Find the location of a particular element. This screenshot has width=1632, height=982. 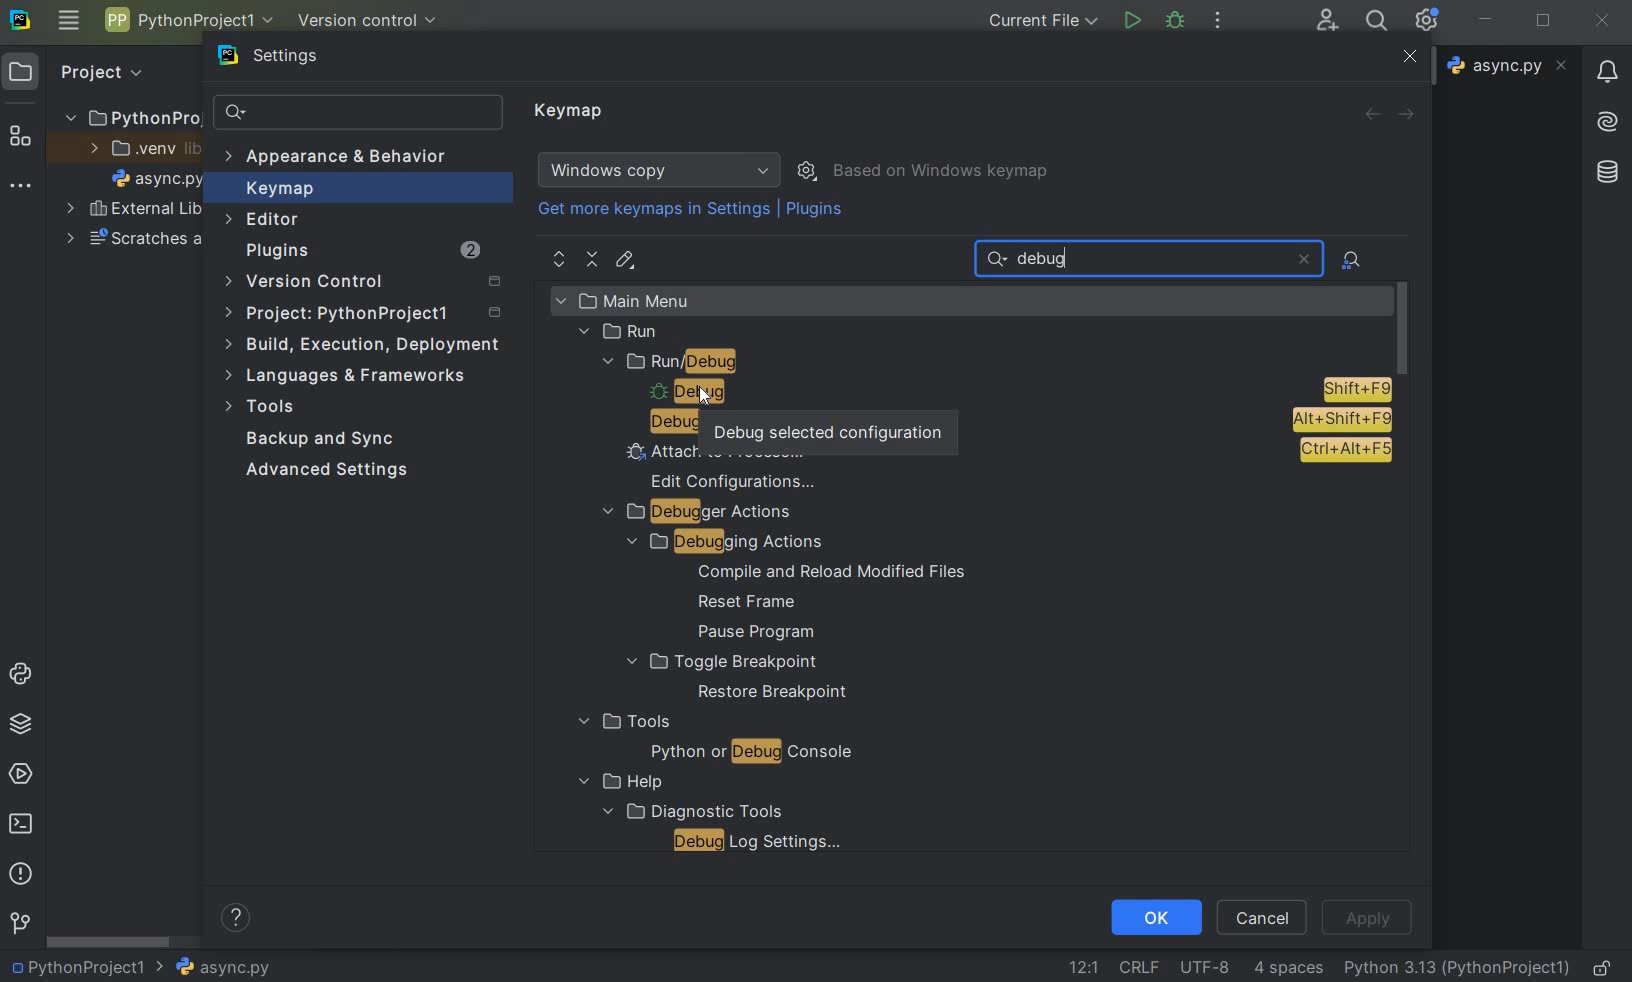

editor is located at coordinates (264, 219).